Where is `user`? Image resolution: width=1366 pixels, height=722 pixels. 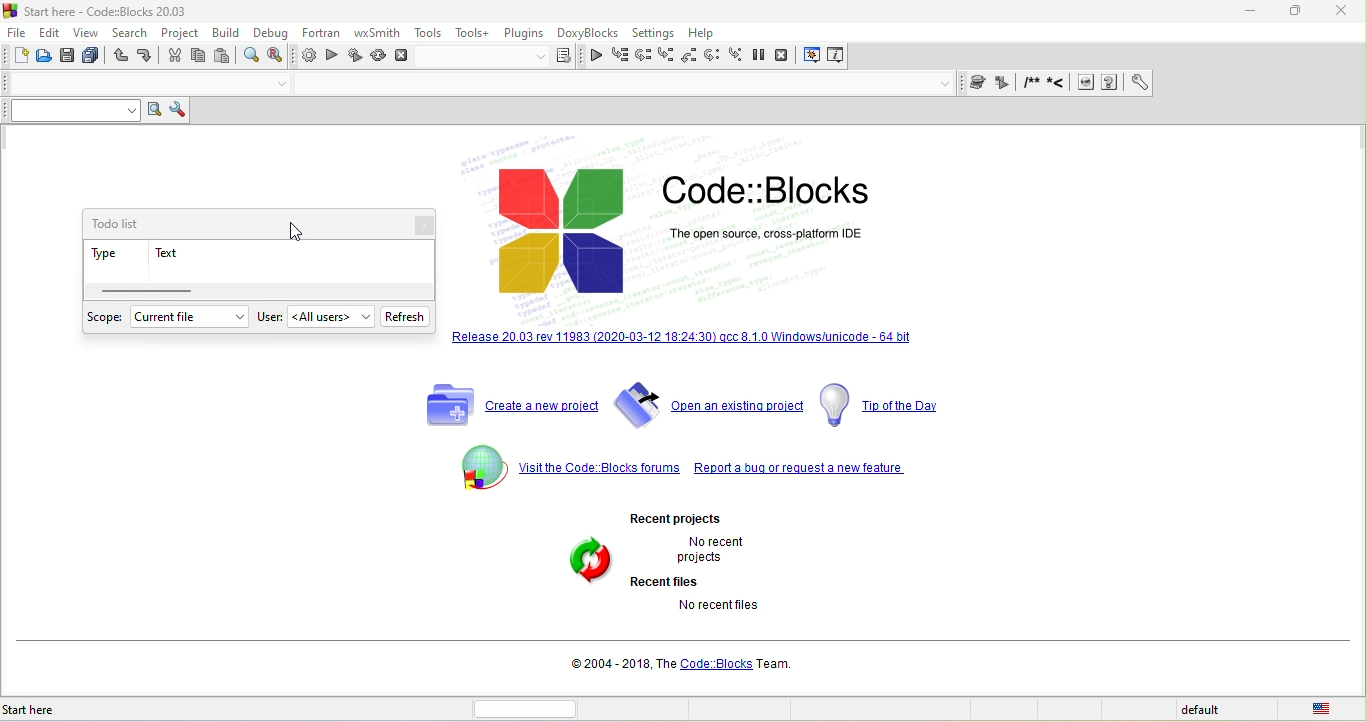
user is located at coordinates (271, 317).